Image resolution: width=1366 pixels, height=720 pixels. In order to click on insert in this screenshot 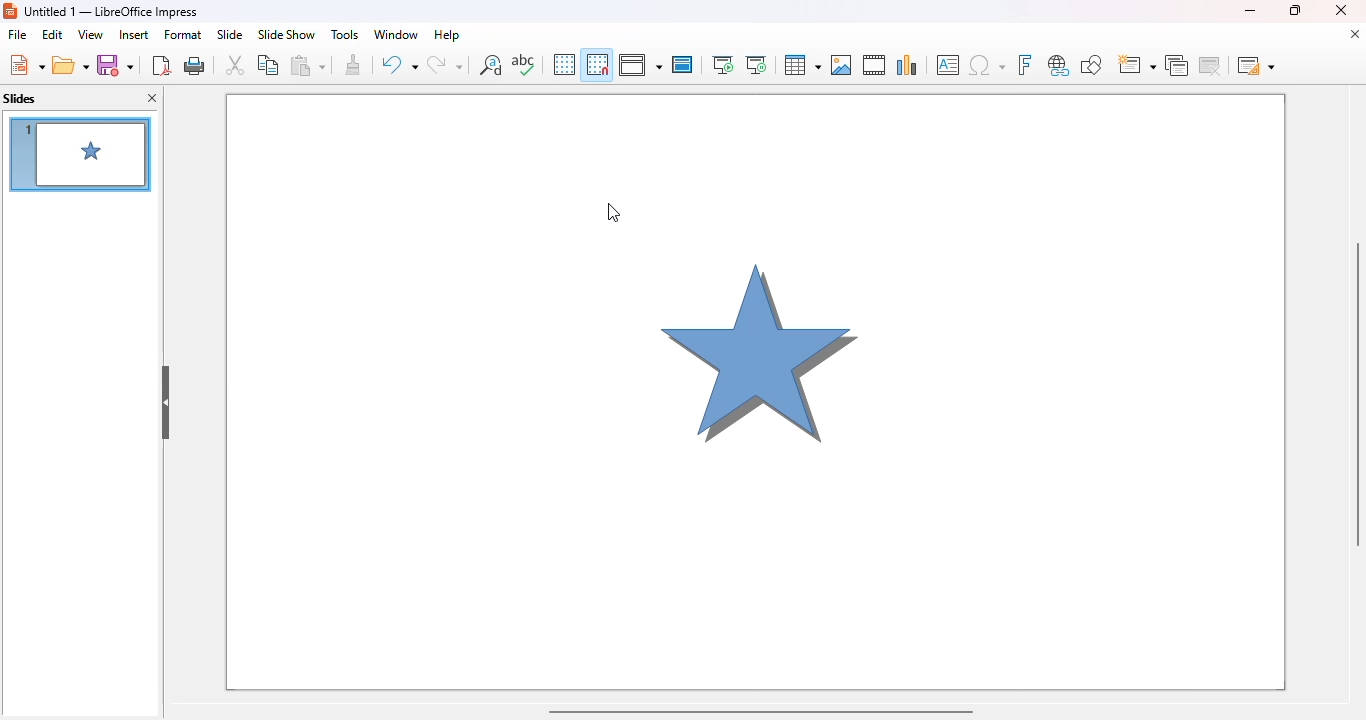, I will do `click(134, 35)`.